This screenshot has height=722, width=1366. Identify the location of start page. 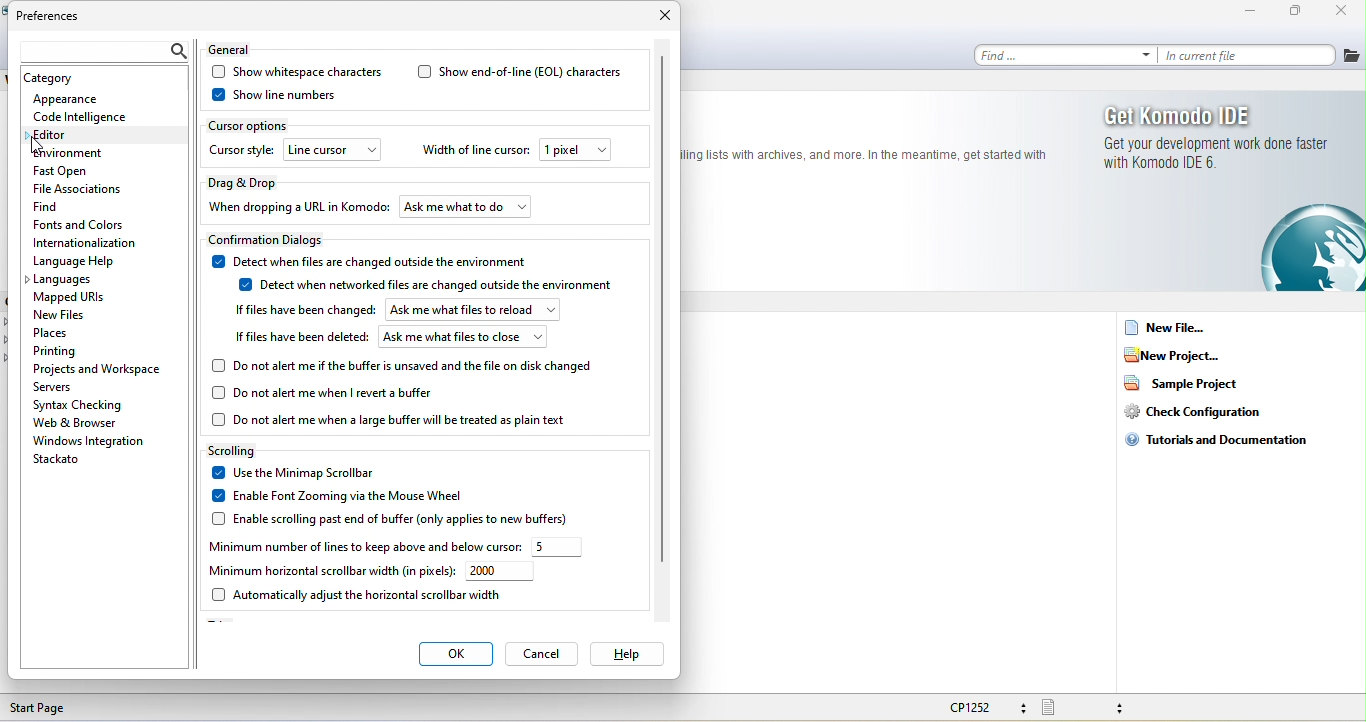
(43, 708).